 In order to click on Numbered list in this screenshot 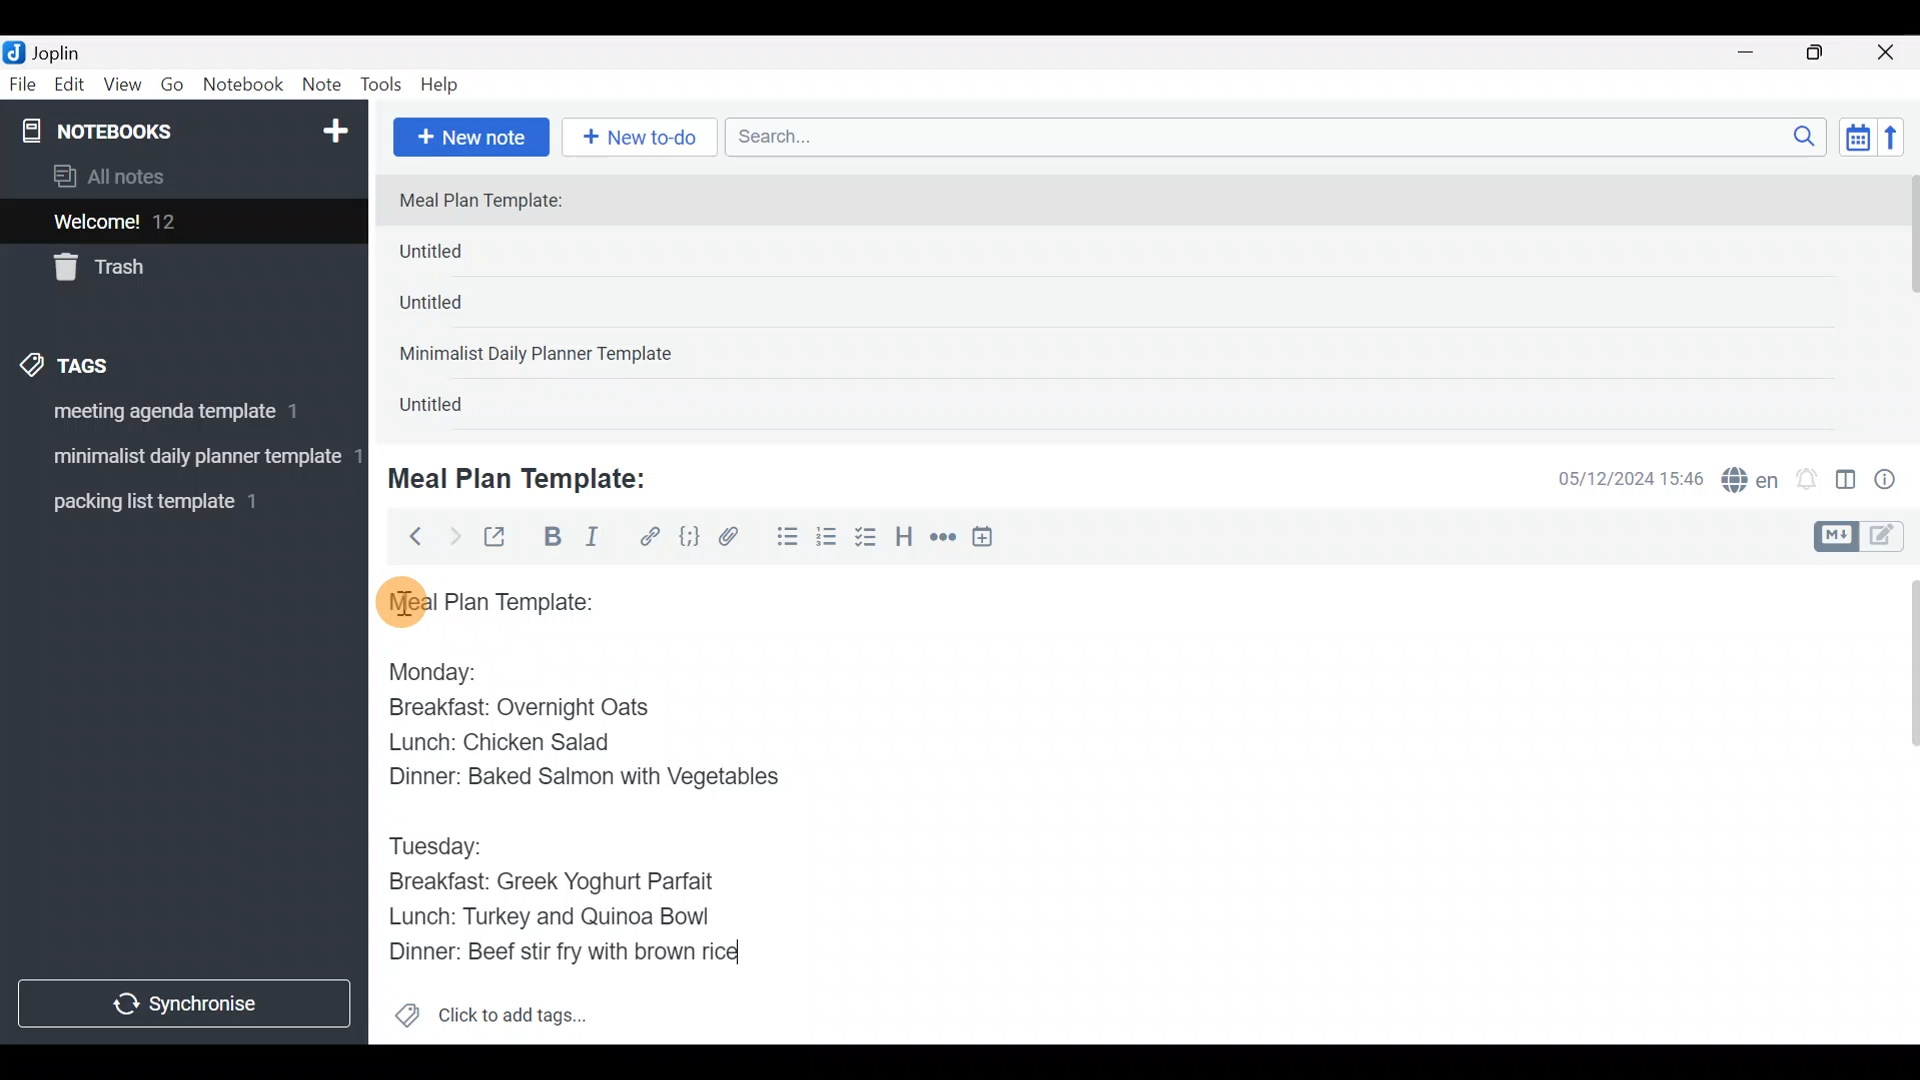, I will do `click(827, 541)`.